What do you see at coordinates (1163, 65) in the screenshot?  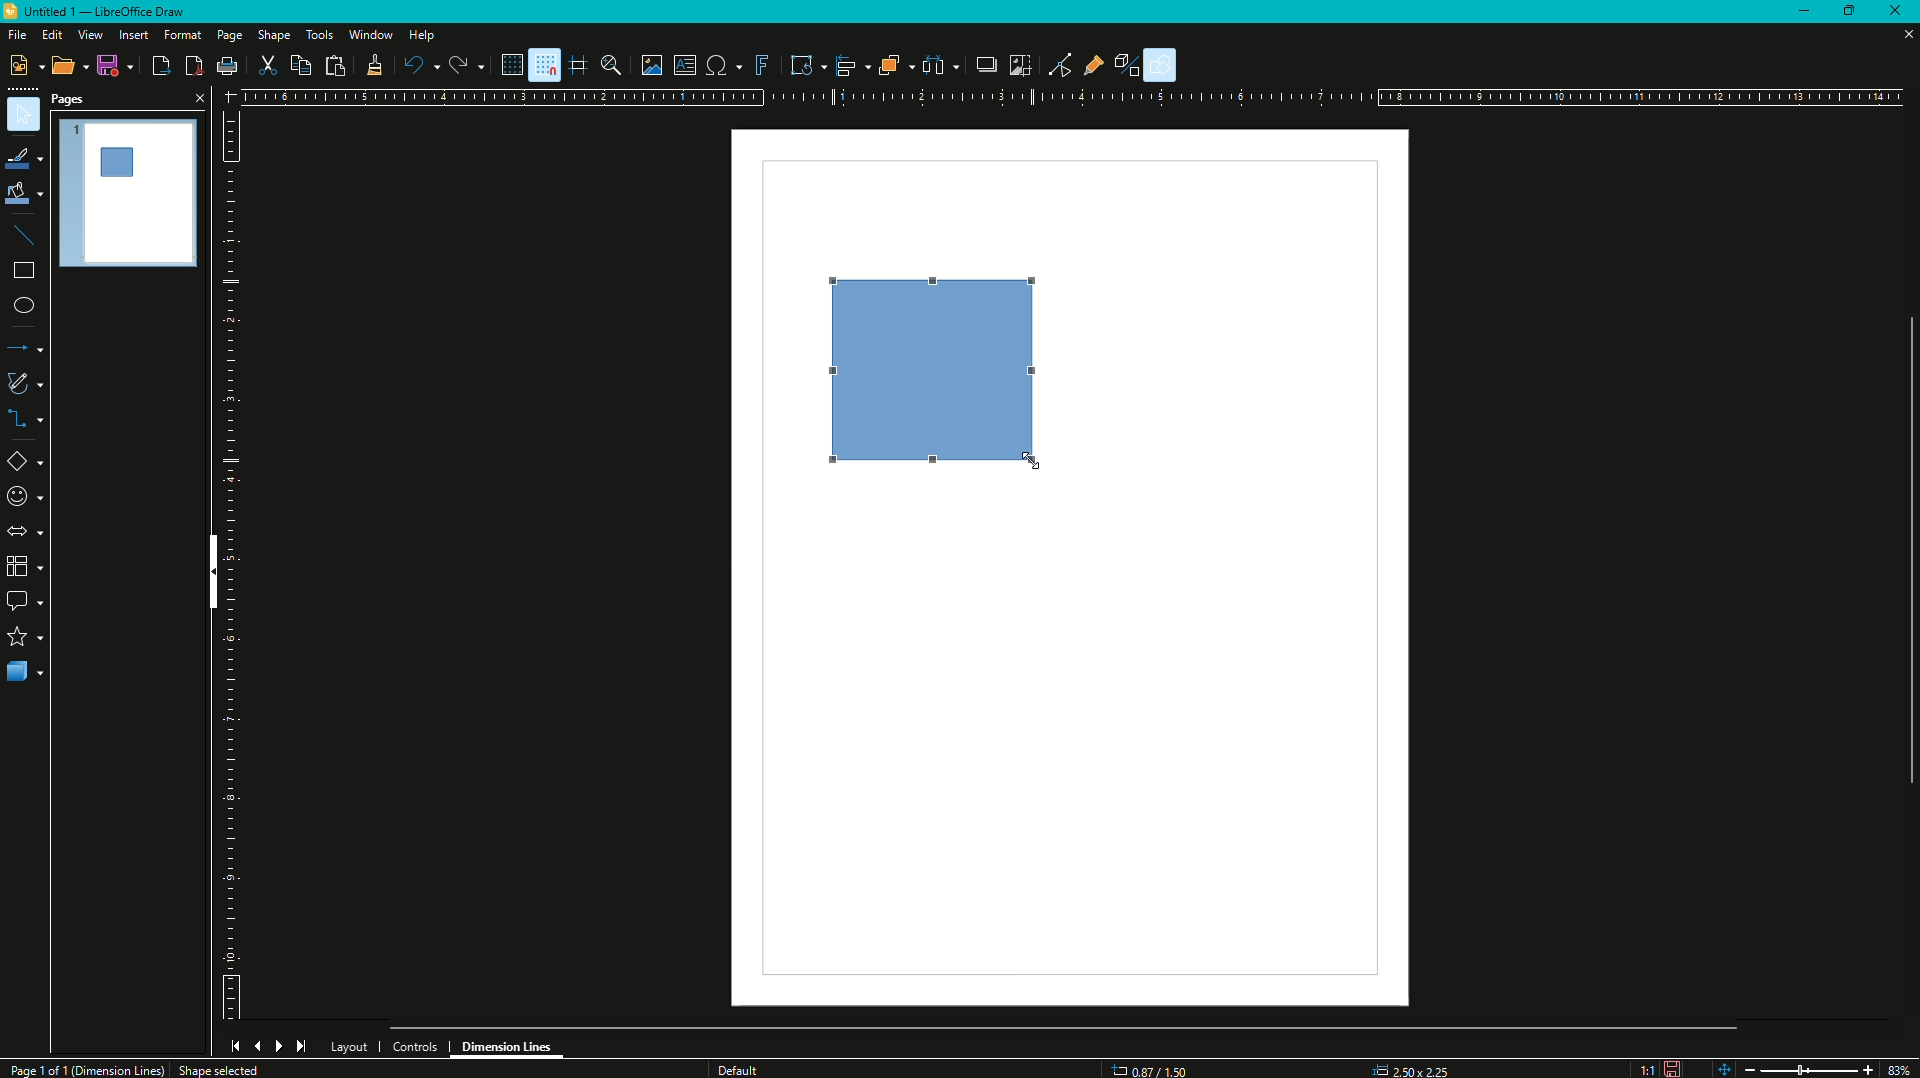 I see `Show Draw Functions` at bounding box center [1163, 65].